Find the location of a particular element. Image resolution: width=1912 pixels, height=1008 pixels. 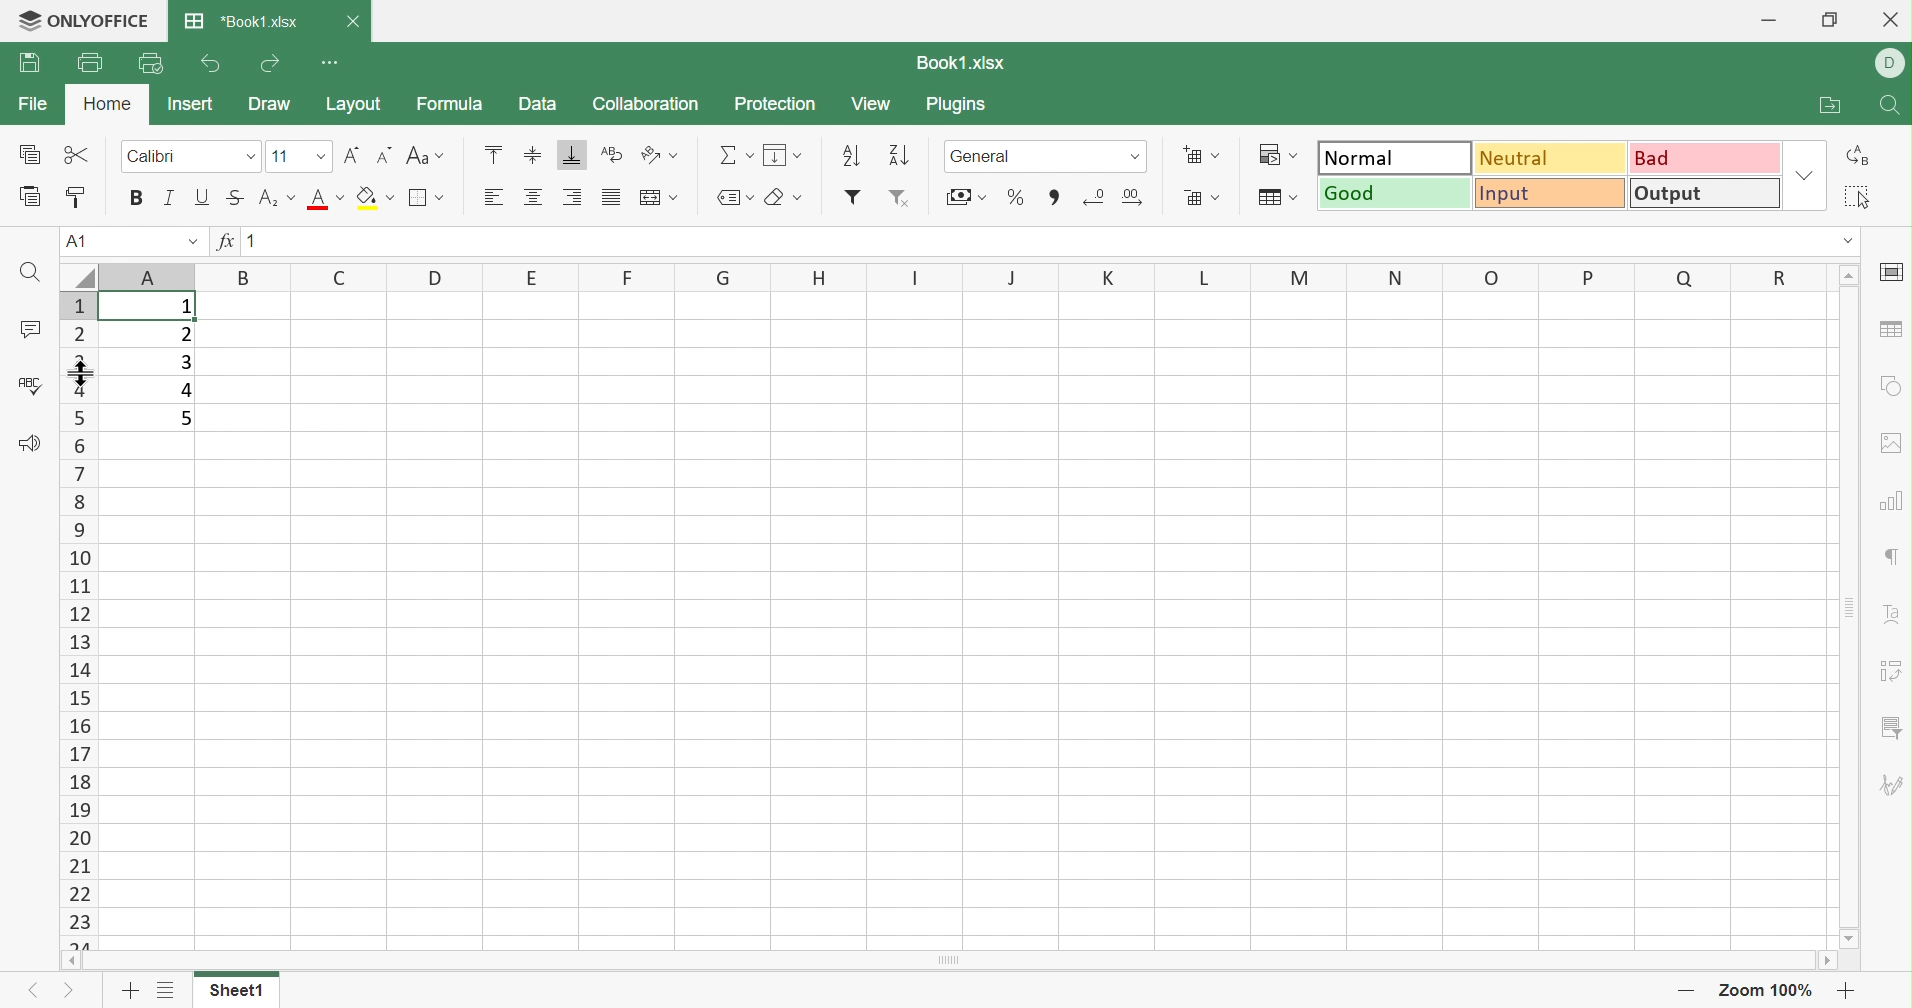

Good is located at coordinates (1395, 193).